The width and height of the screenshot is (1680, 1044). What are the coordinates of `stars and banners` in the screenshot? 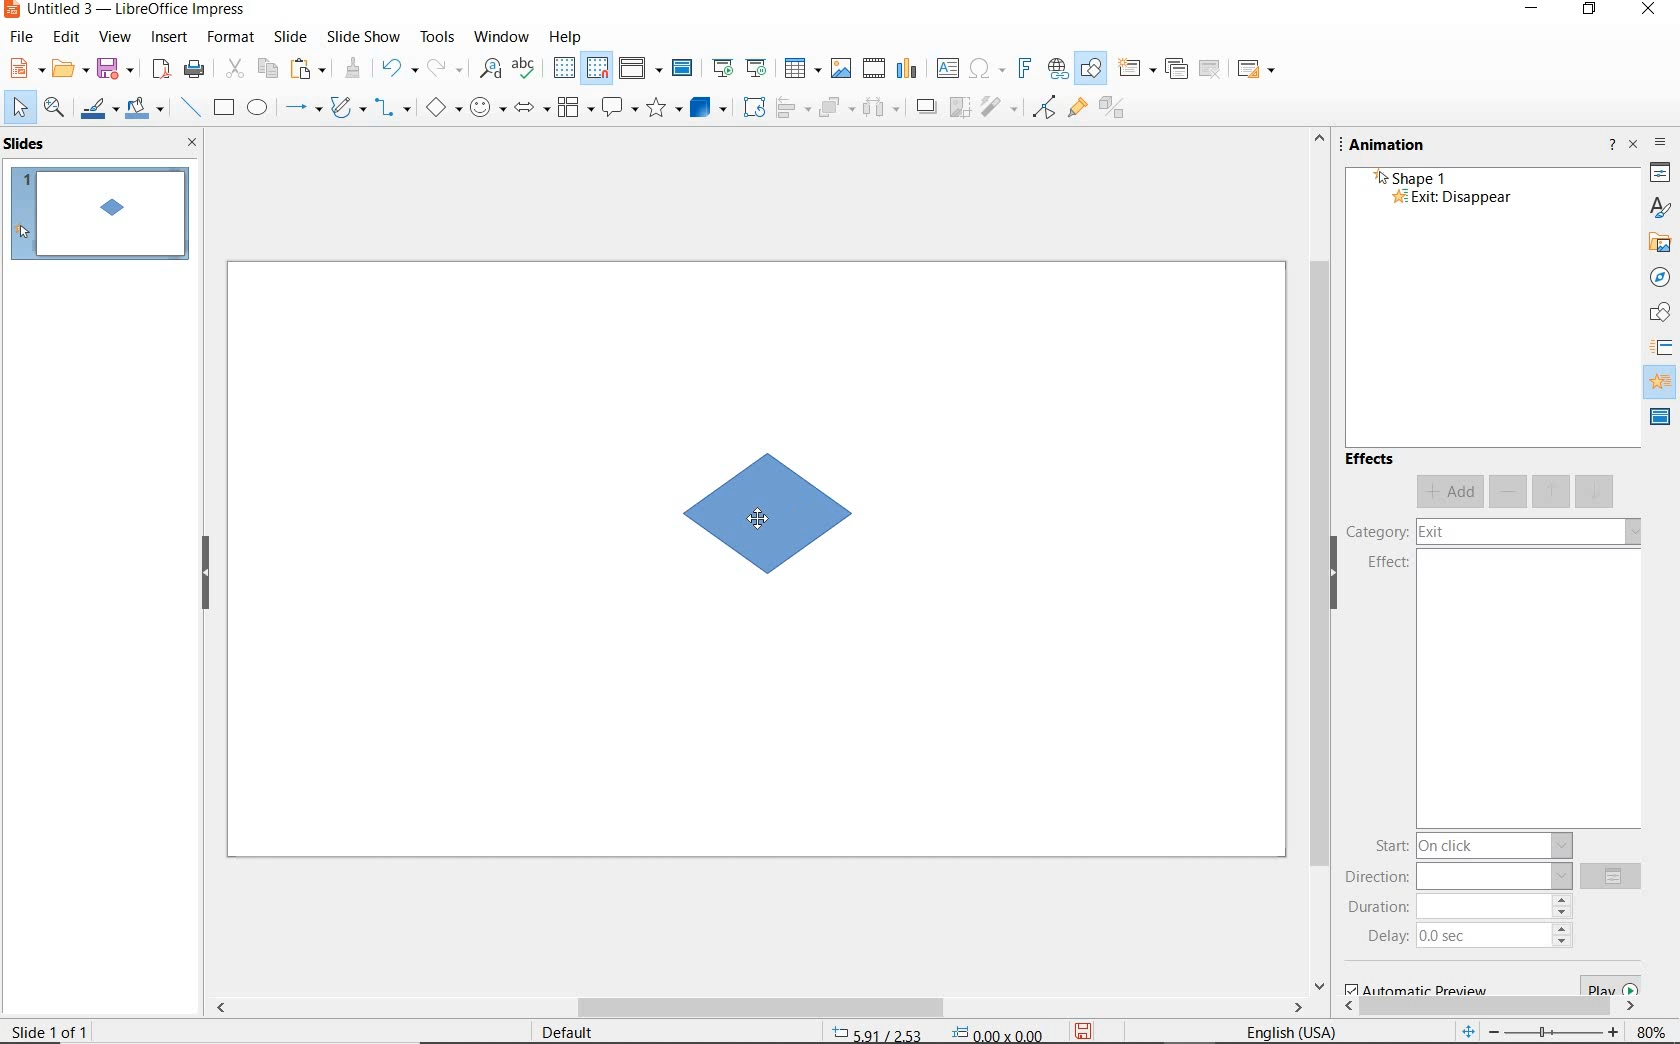 It's located at (666, 107).